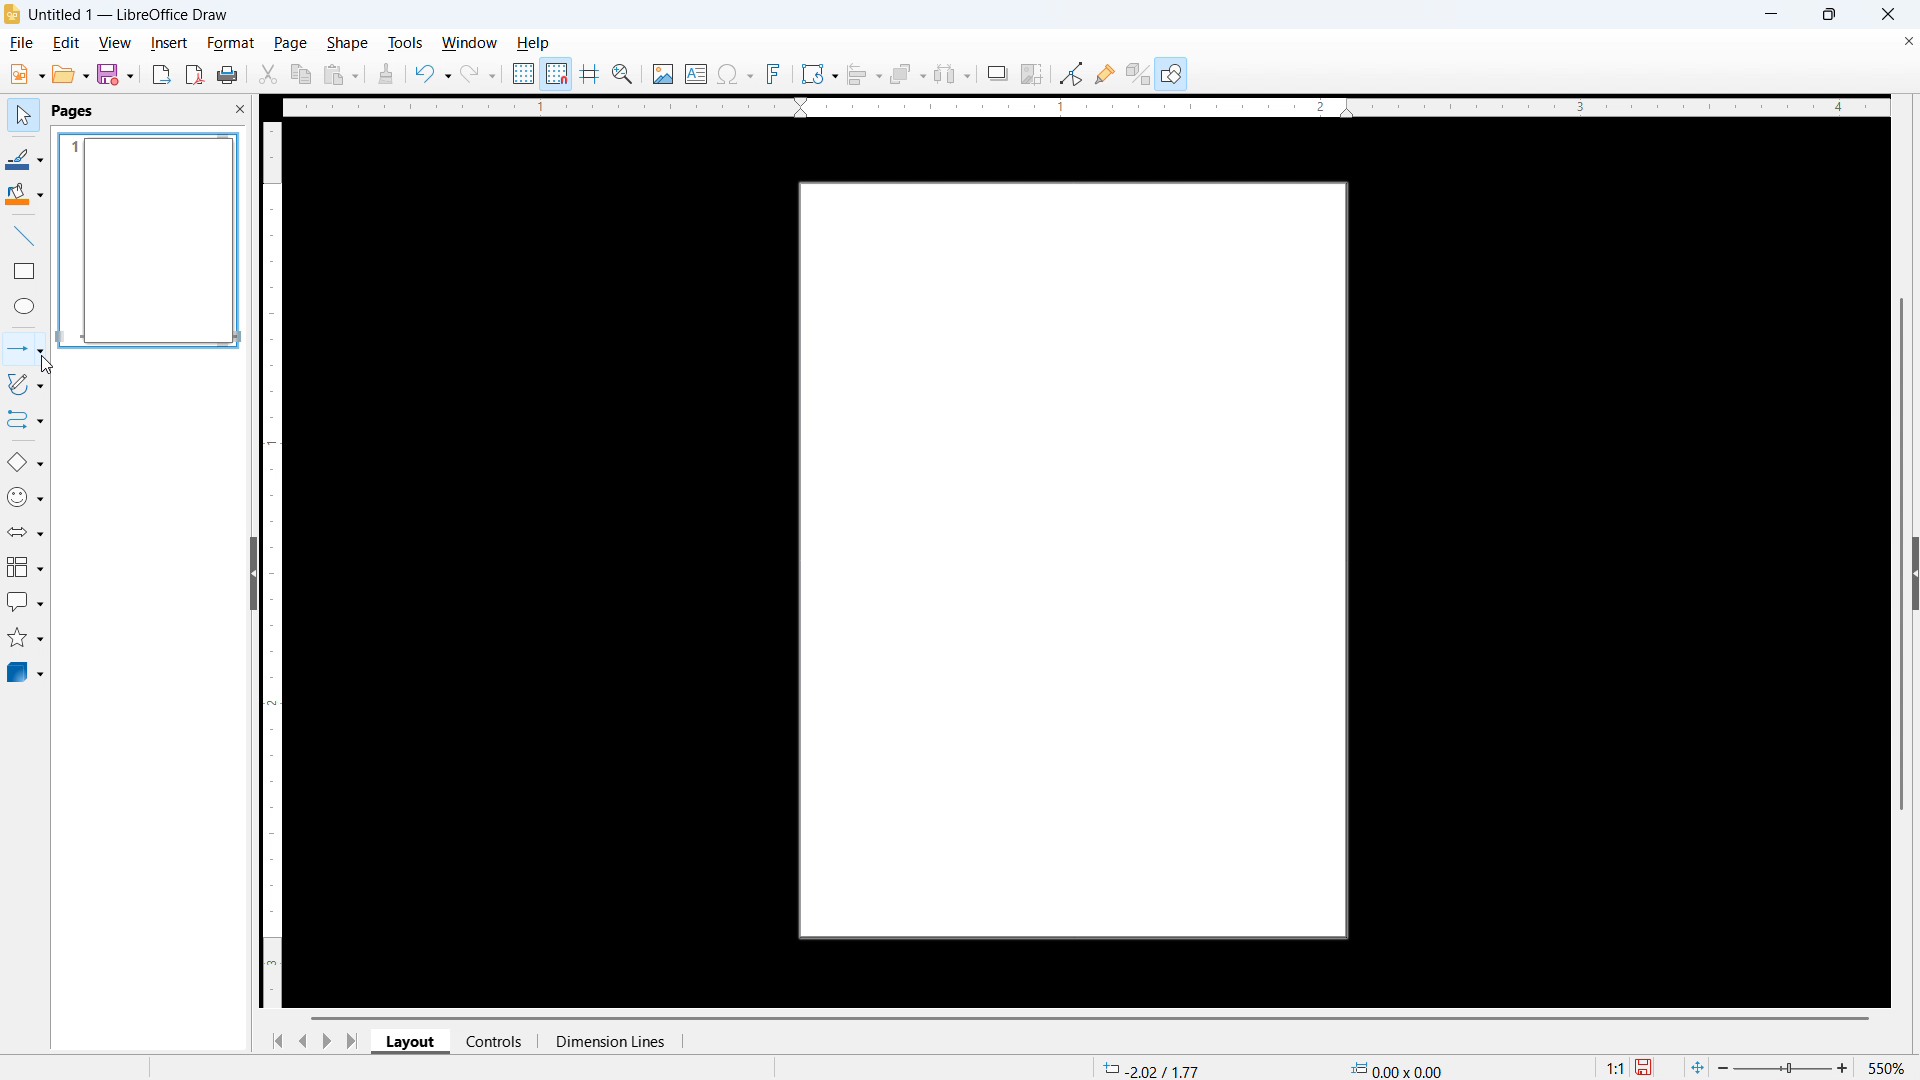 Image resolution: width=1920 pixels, height=1080 pixels. What do you see at coordinates (434, 75) in the screenshot?
I see `Undo ` at bounding box center [434, 75].